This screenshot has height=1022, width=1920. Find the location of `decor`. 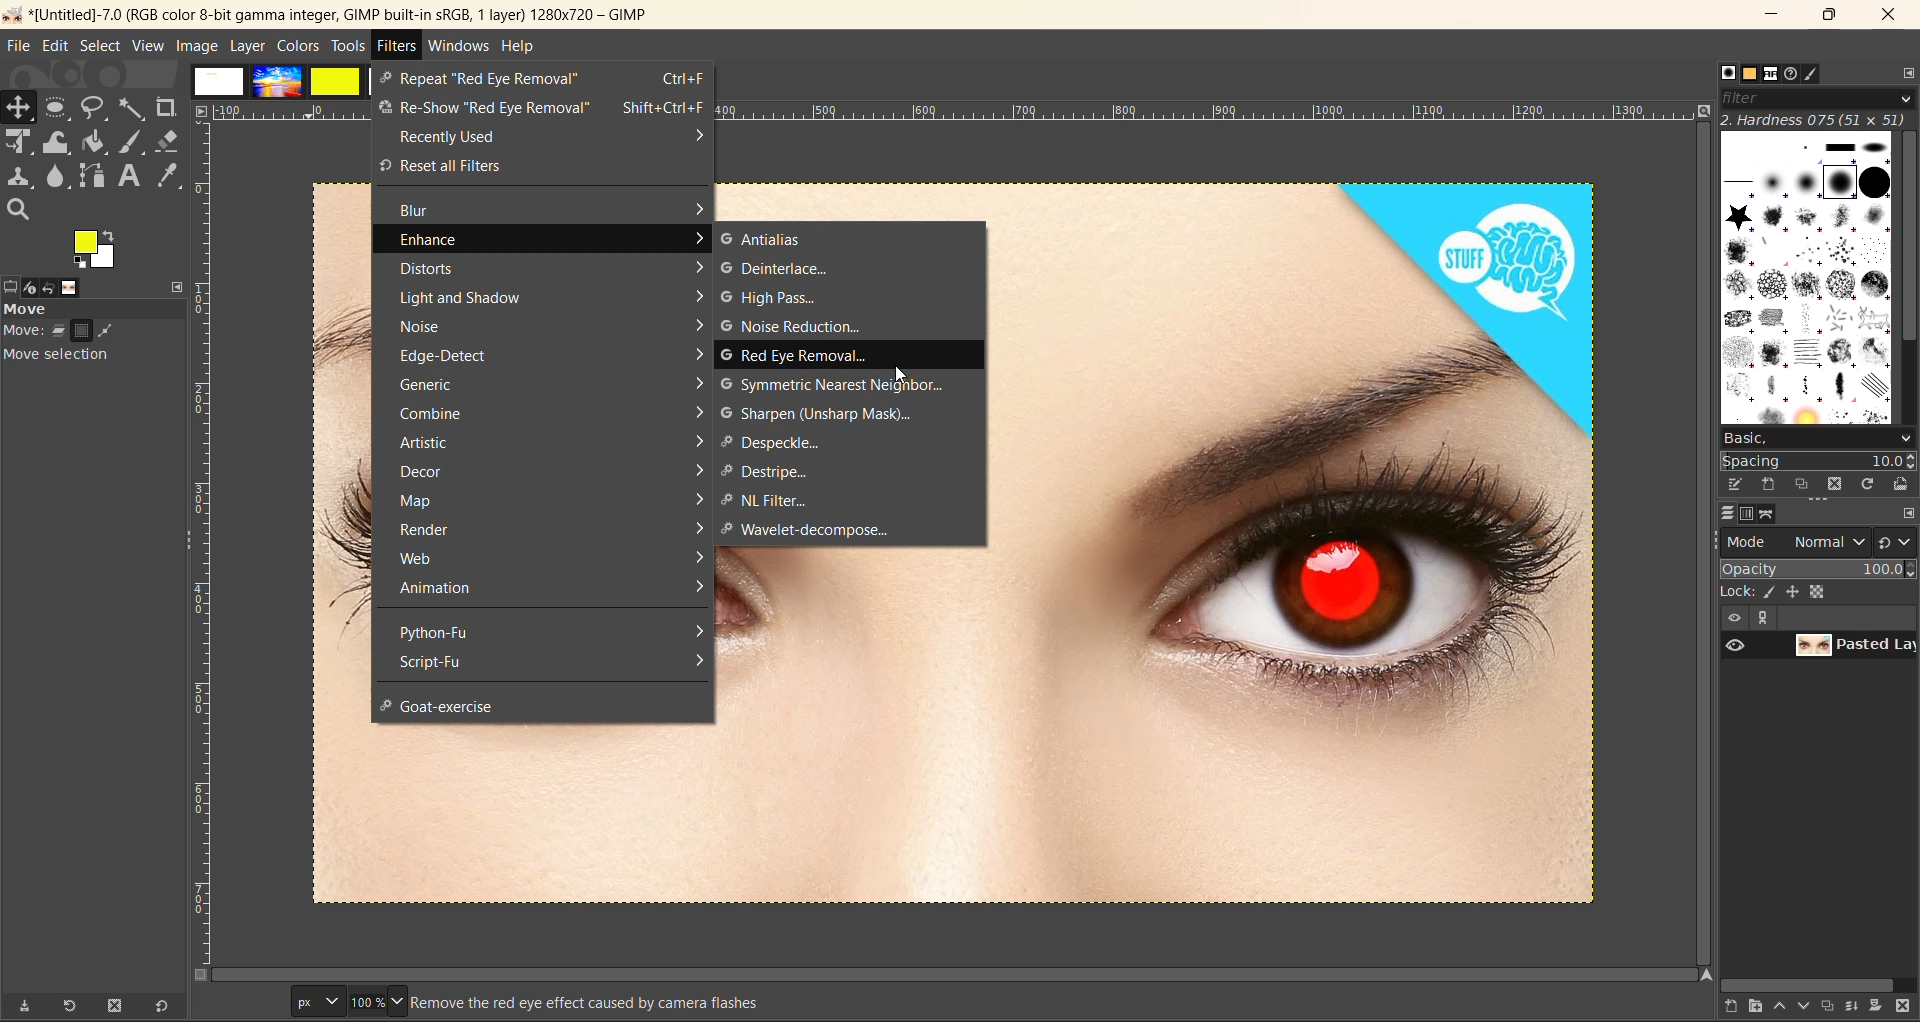

decor is located at coordinates (549, 471).